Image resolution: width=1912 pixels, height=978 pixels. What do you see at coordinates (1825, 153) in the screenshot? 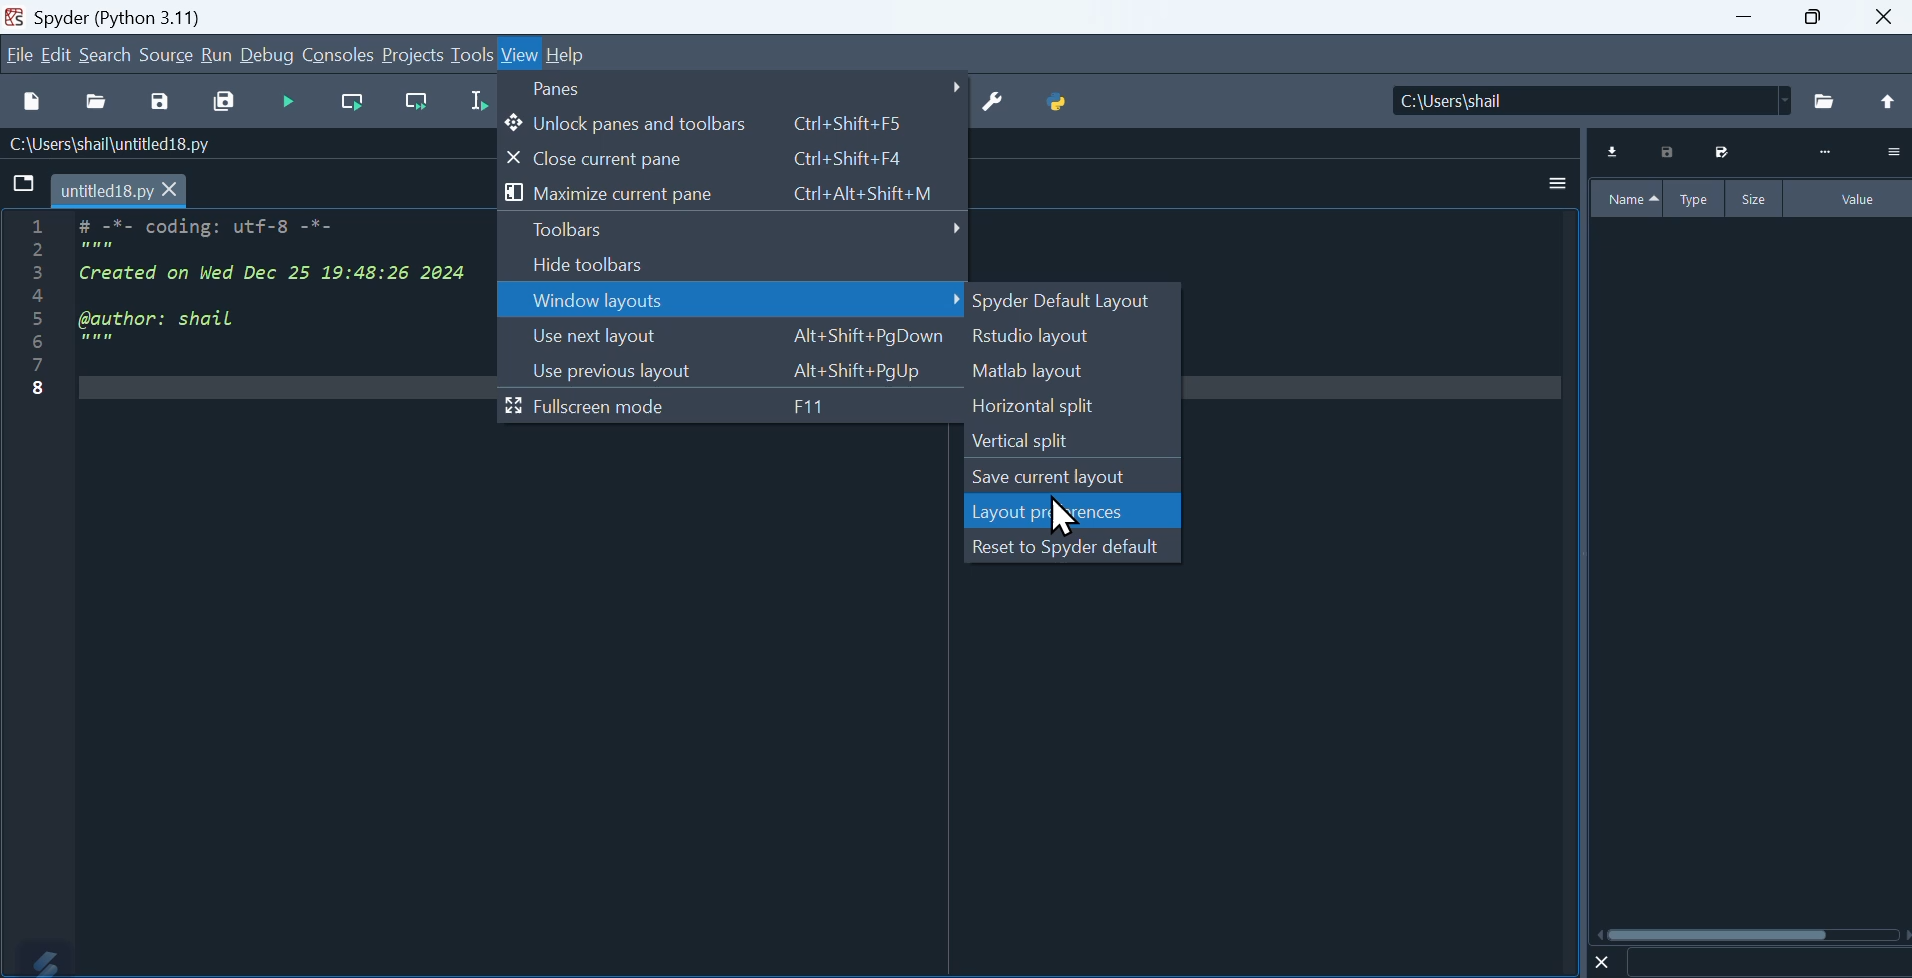
I see `More` at bounding box center [1825, 153].